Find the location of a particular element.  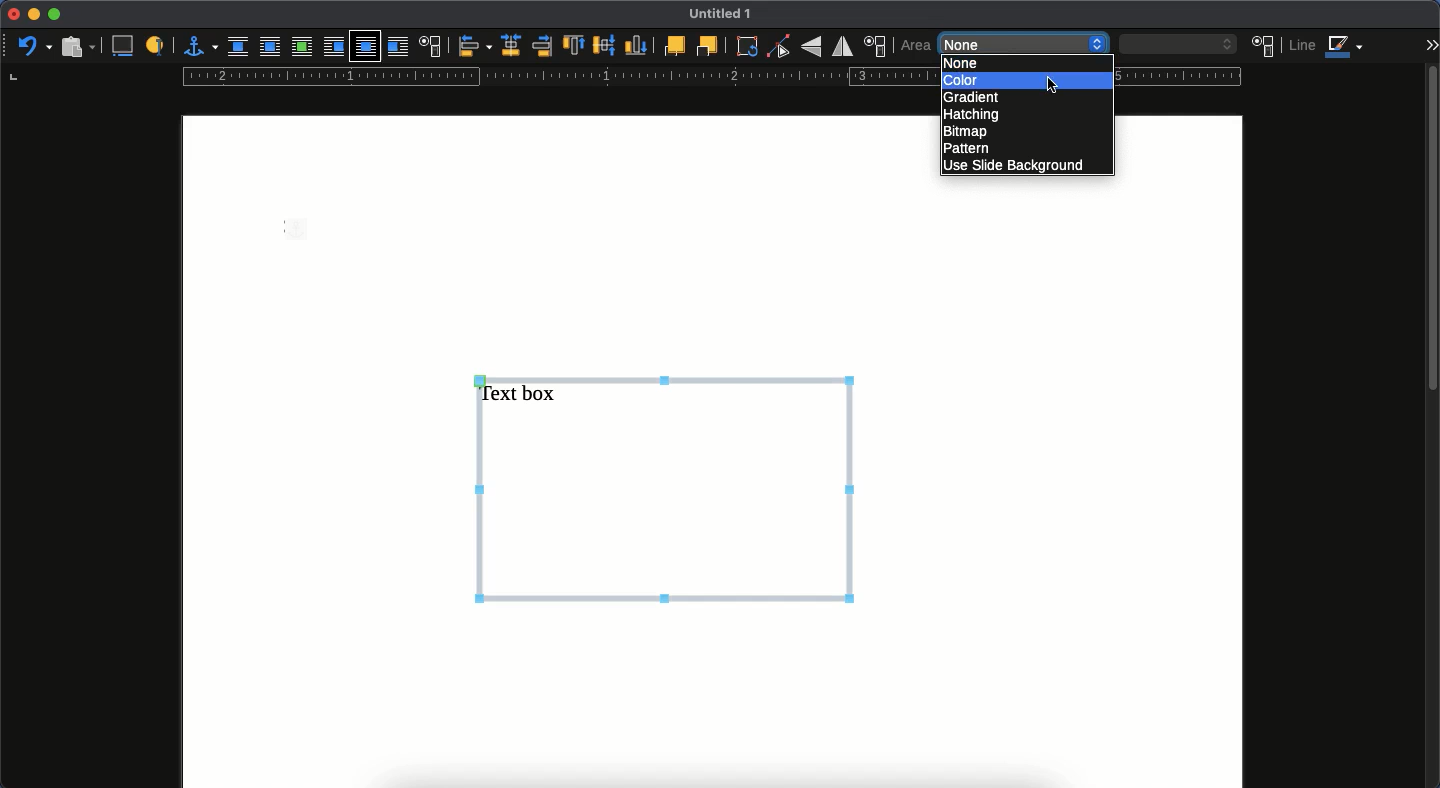

insert caption is located at coordinates (126, 45).